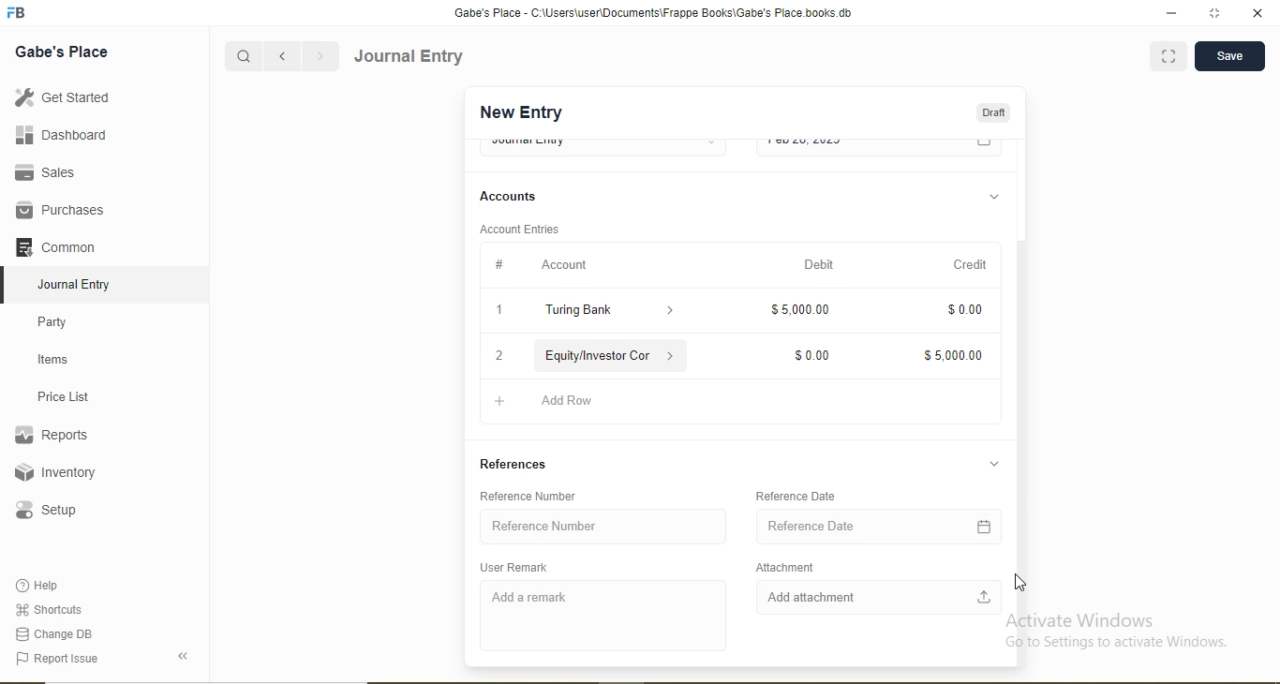  Describe the element at coordinates (182, 656) in the screenshot. I see `Back` at that location.